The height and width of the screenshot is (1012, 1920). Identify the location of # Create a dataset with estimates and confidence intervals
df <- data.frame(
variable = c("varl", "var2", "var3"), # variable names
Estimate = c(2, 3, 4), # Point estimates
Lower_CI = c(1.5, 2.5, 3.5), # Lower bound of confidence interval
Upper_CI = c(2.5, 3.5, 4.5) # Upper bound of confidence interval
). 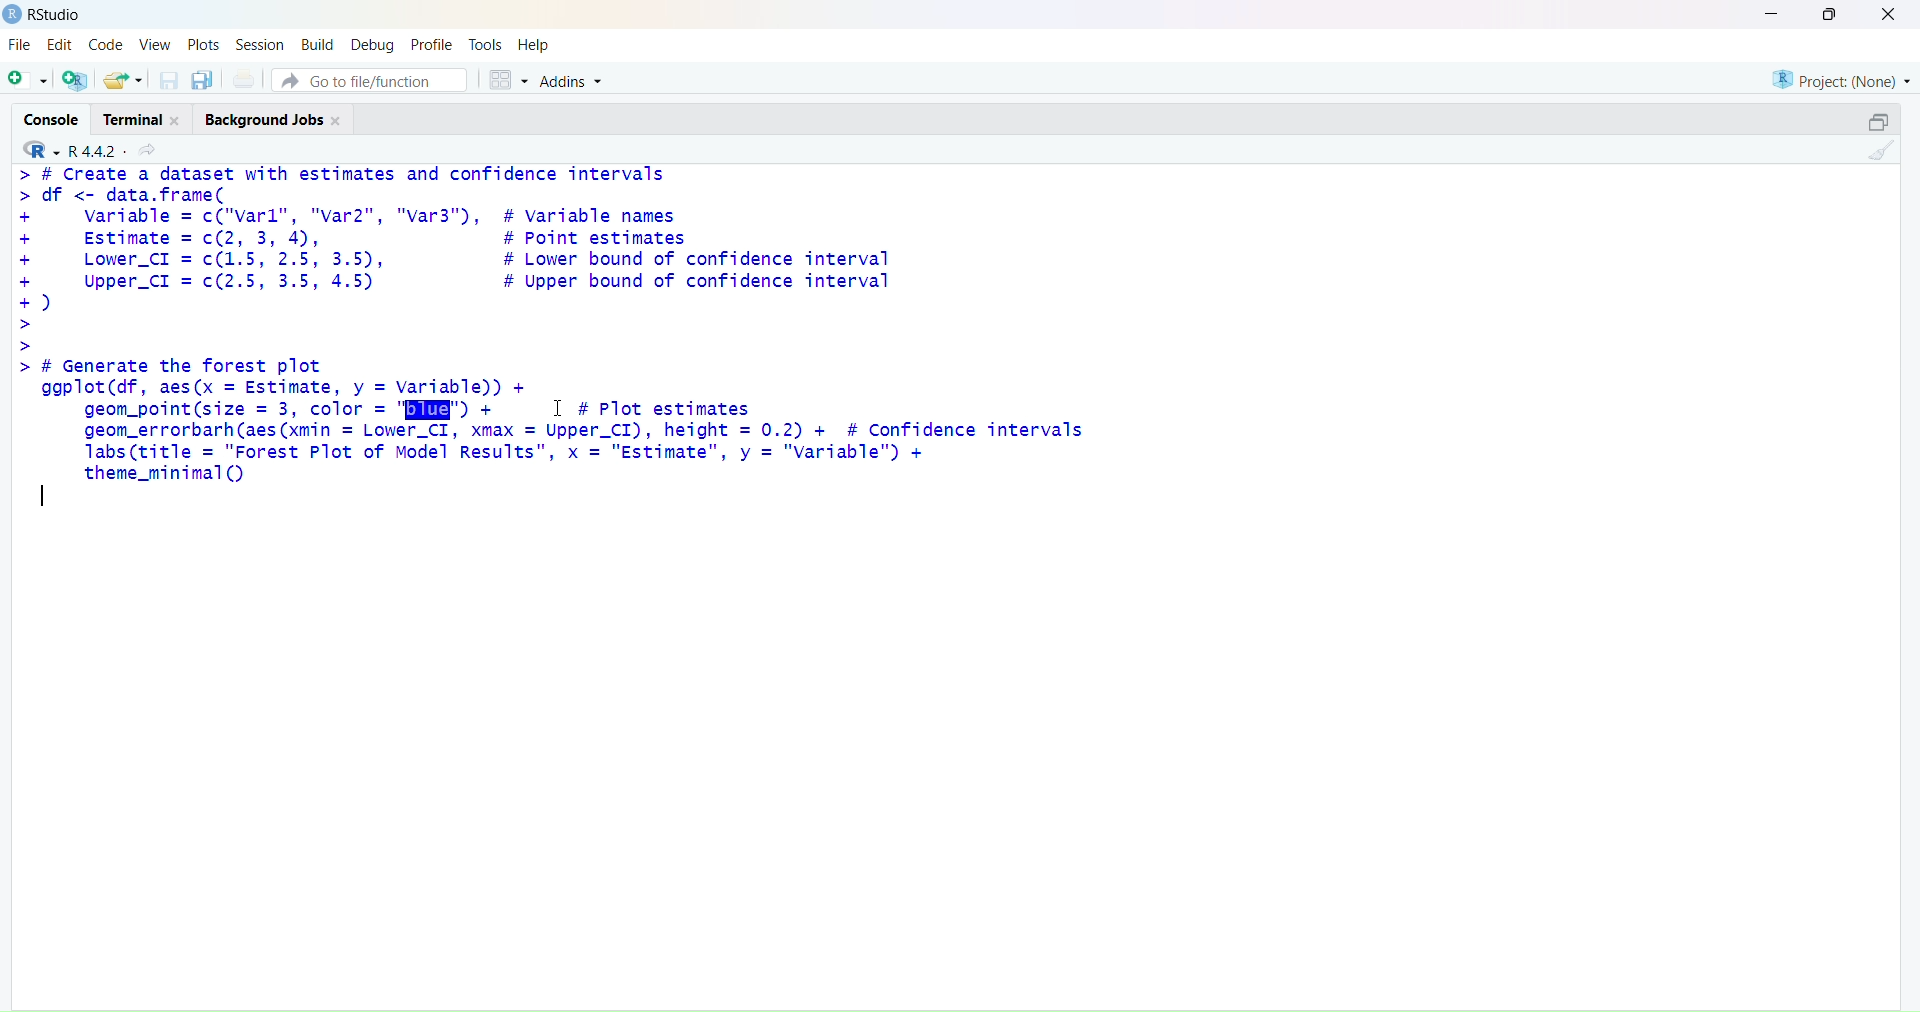
(466, 259).